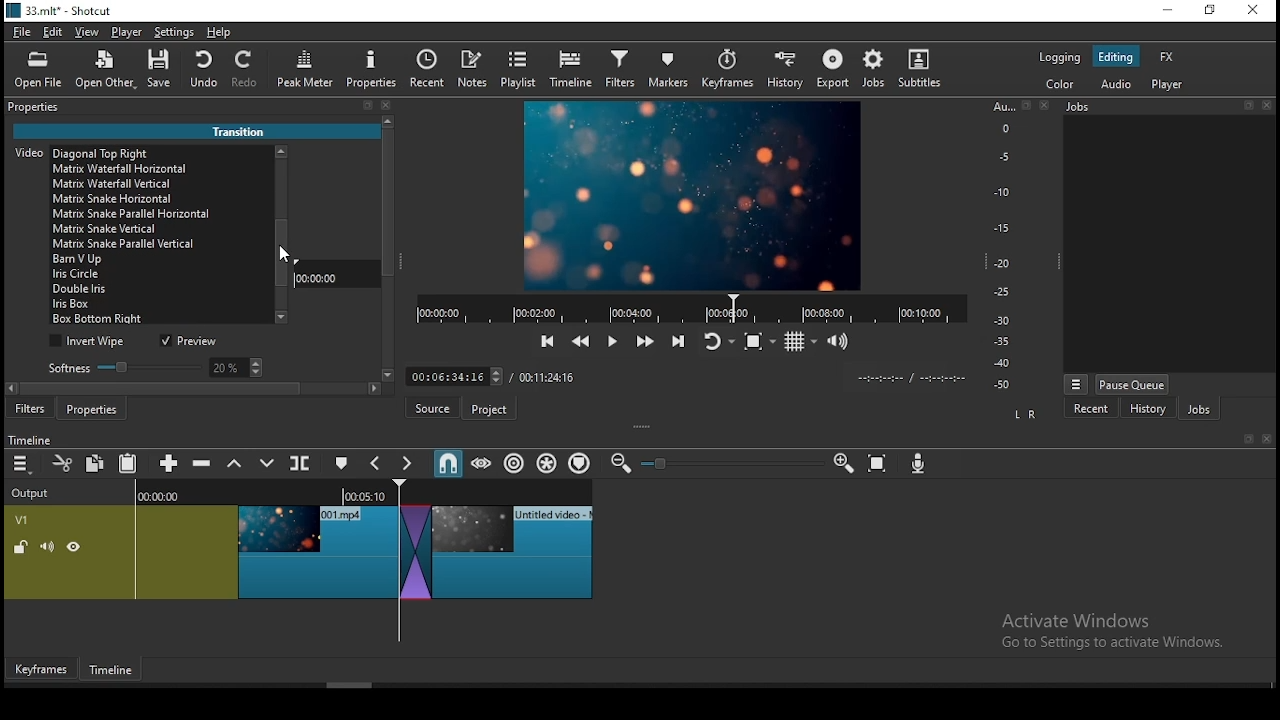 Image resolution: width=1280 pixels, height=720 pixels. I want to click on zoom timeline out, so click(618, 464).